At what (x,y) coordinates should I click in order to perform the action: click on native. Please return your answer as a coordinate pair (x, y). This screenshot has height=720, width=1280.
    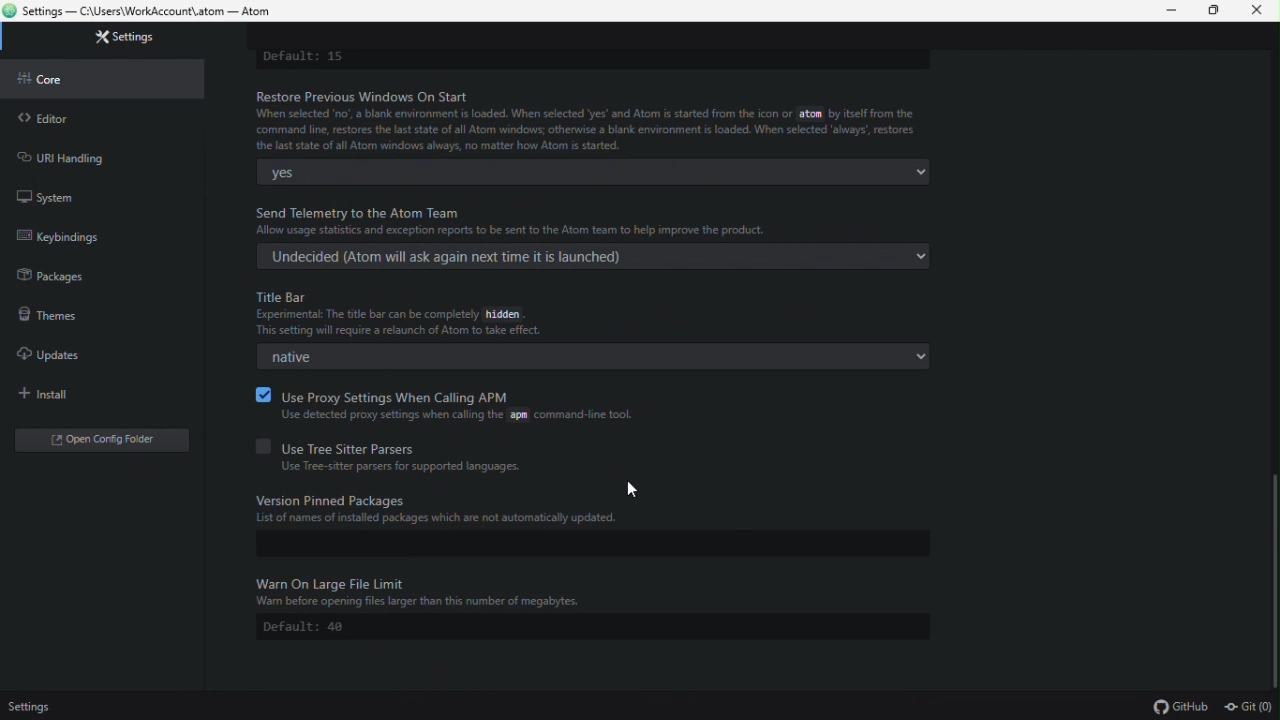
    Looking at the image, I should click on (594, 357).